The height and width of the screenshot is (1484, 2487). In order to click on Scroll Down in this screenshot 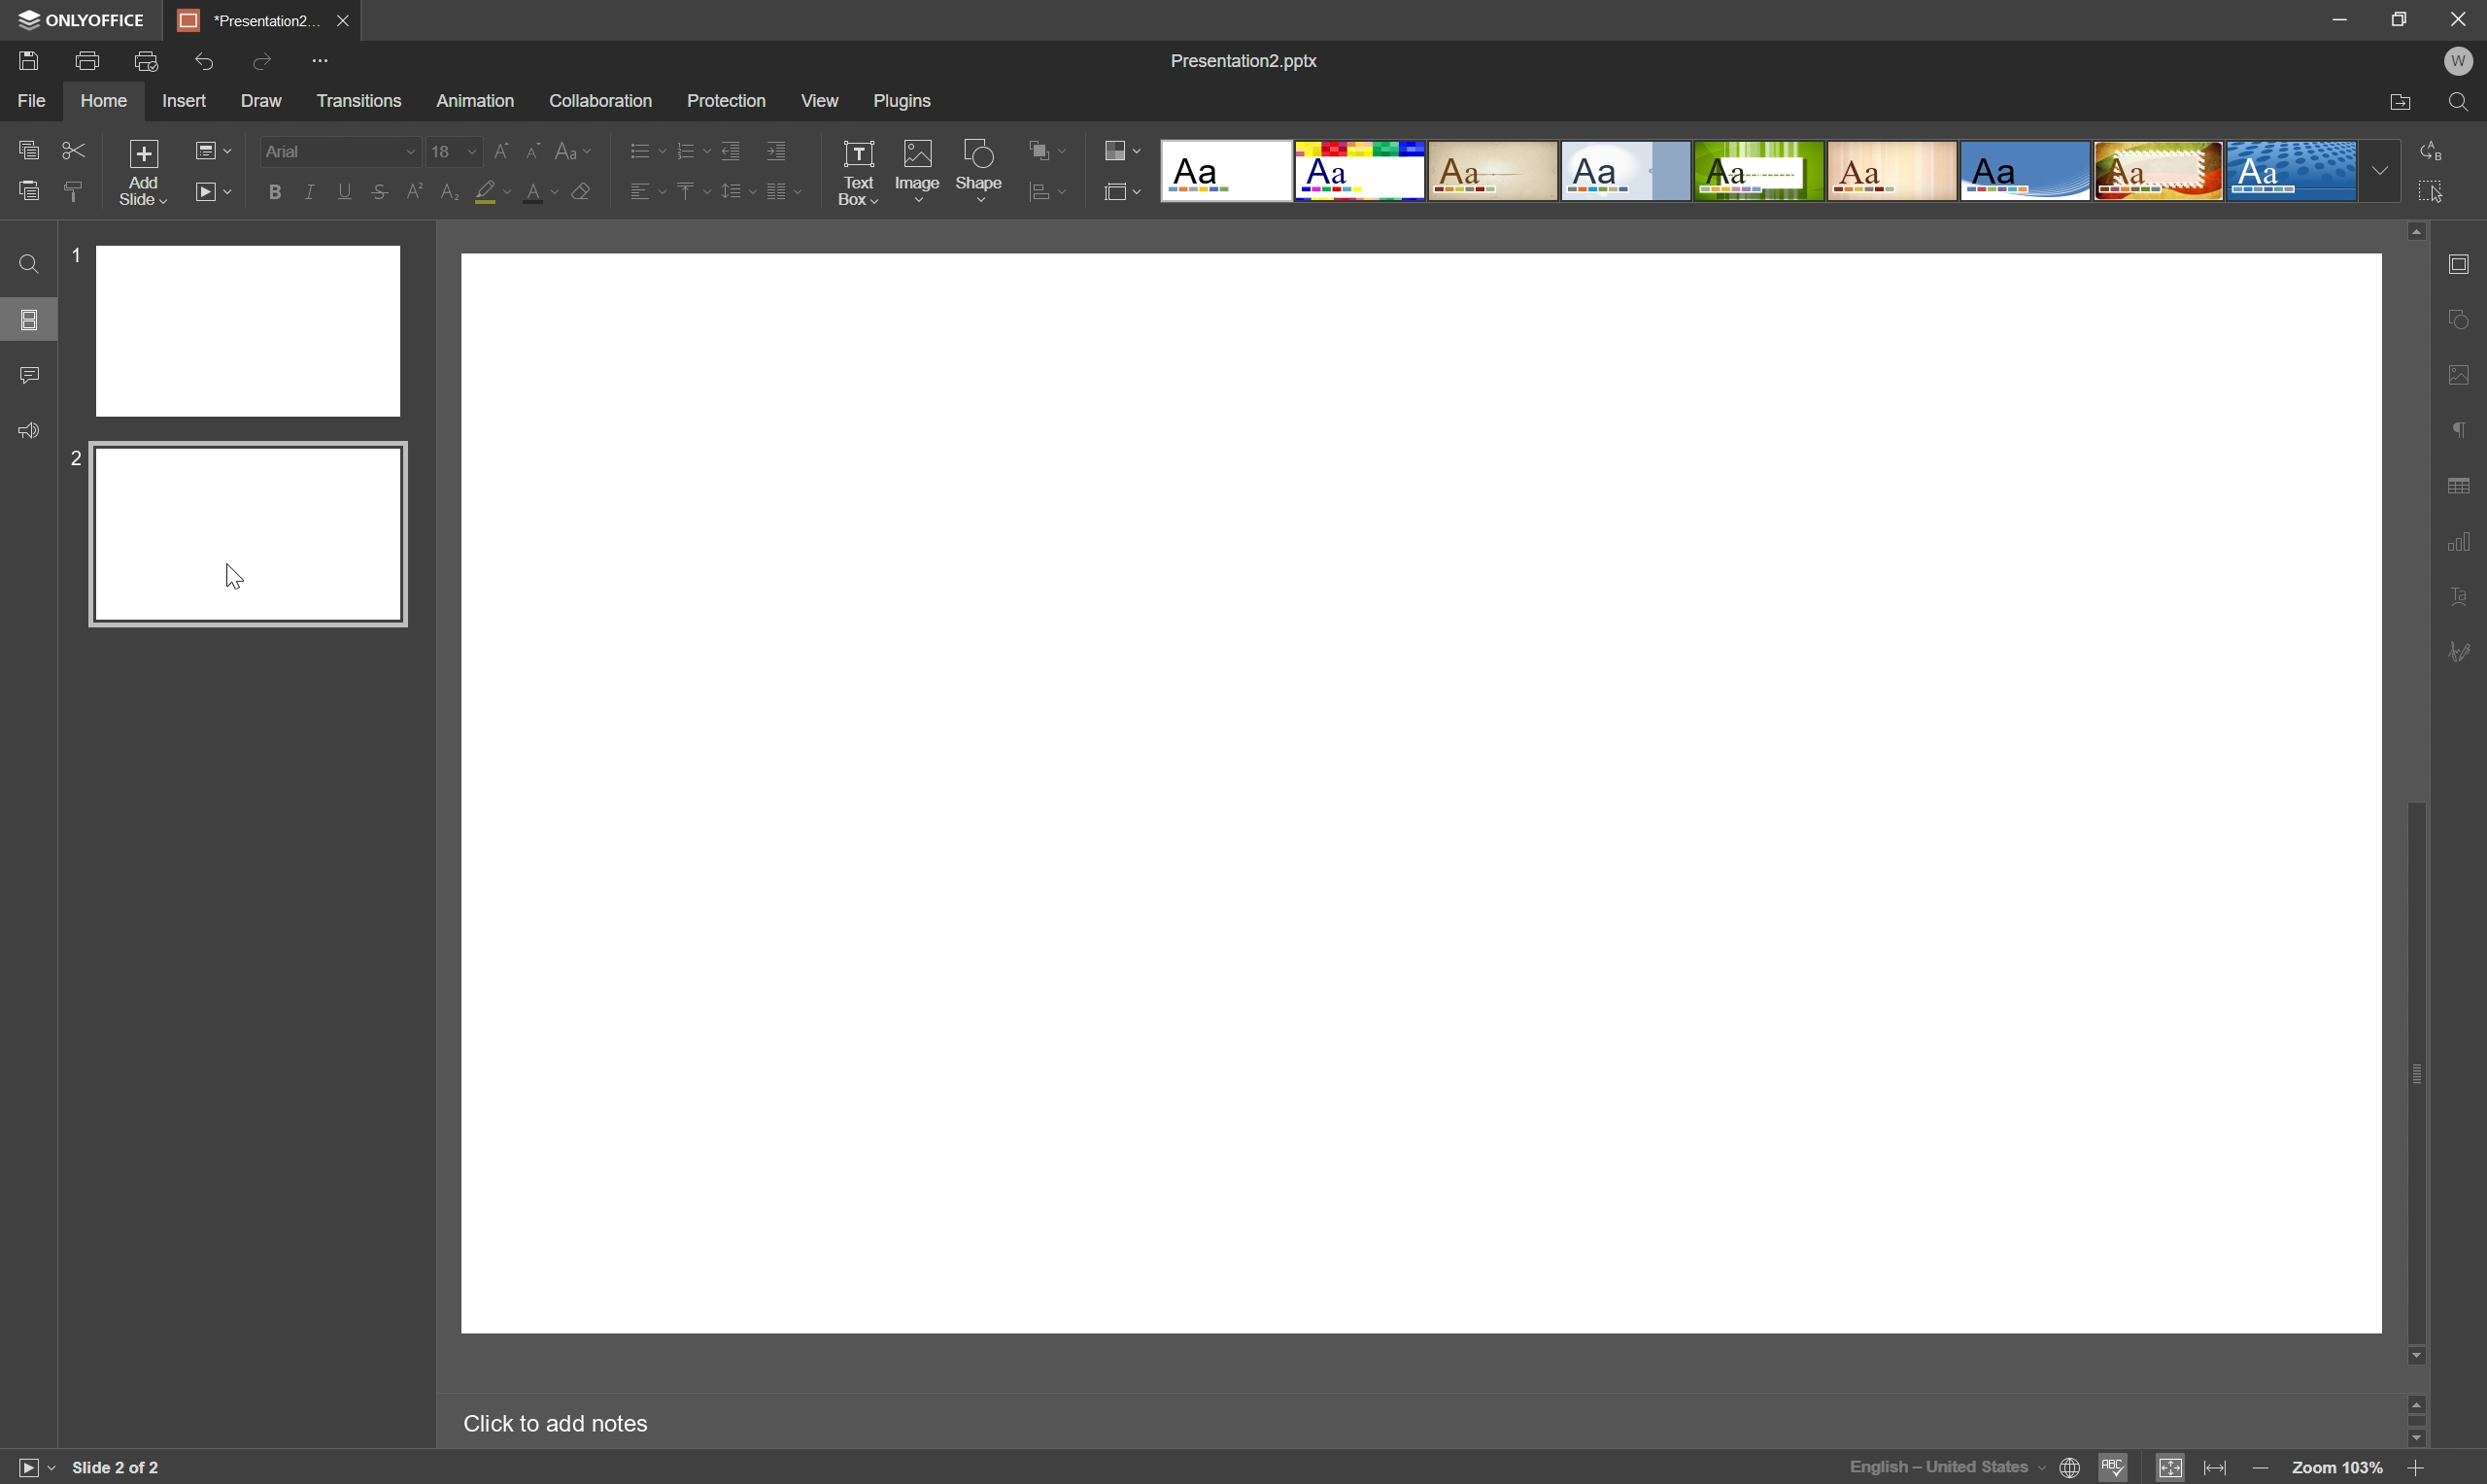, I will do `click(2409, 1433)`.